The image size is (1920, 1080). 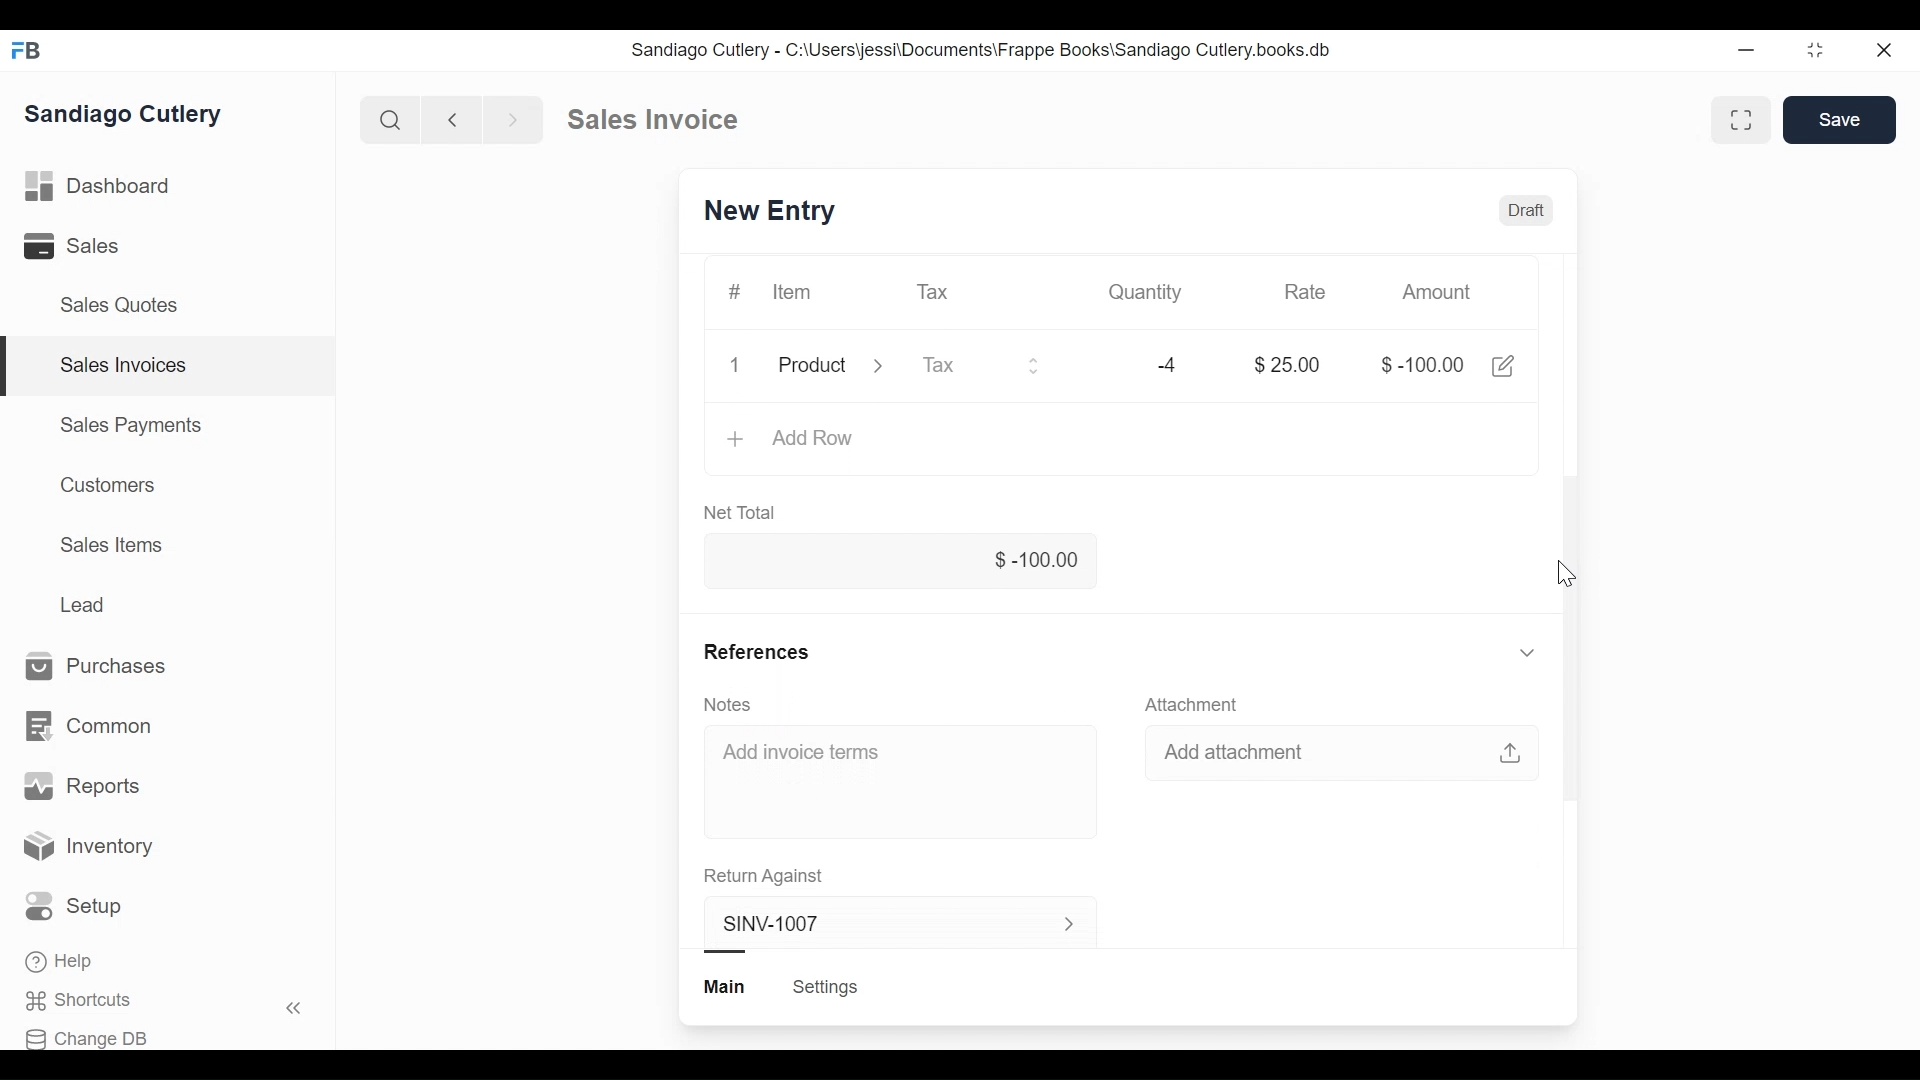 I want to click on Sandiago Cutlery - C:\Users\jessi\Documents\Frappe Books\Sandiago Cutlery.books.db, so click(x=983, y=51).